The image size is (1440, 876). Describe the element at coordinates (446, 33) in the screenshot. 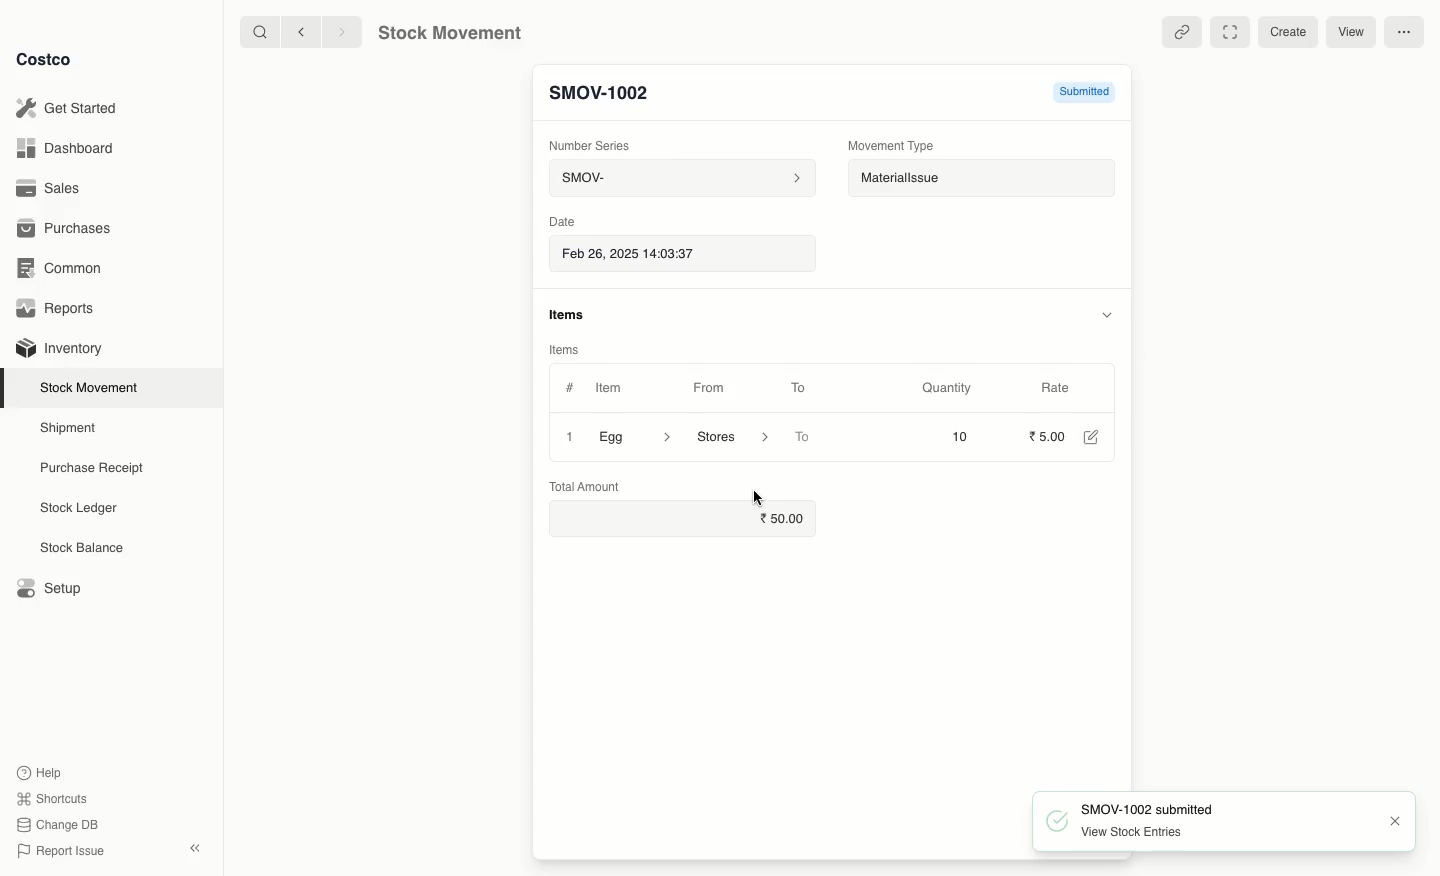

I see `Stock Movement` at that location.